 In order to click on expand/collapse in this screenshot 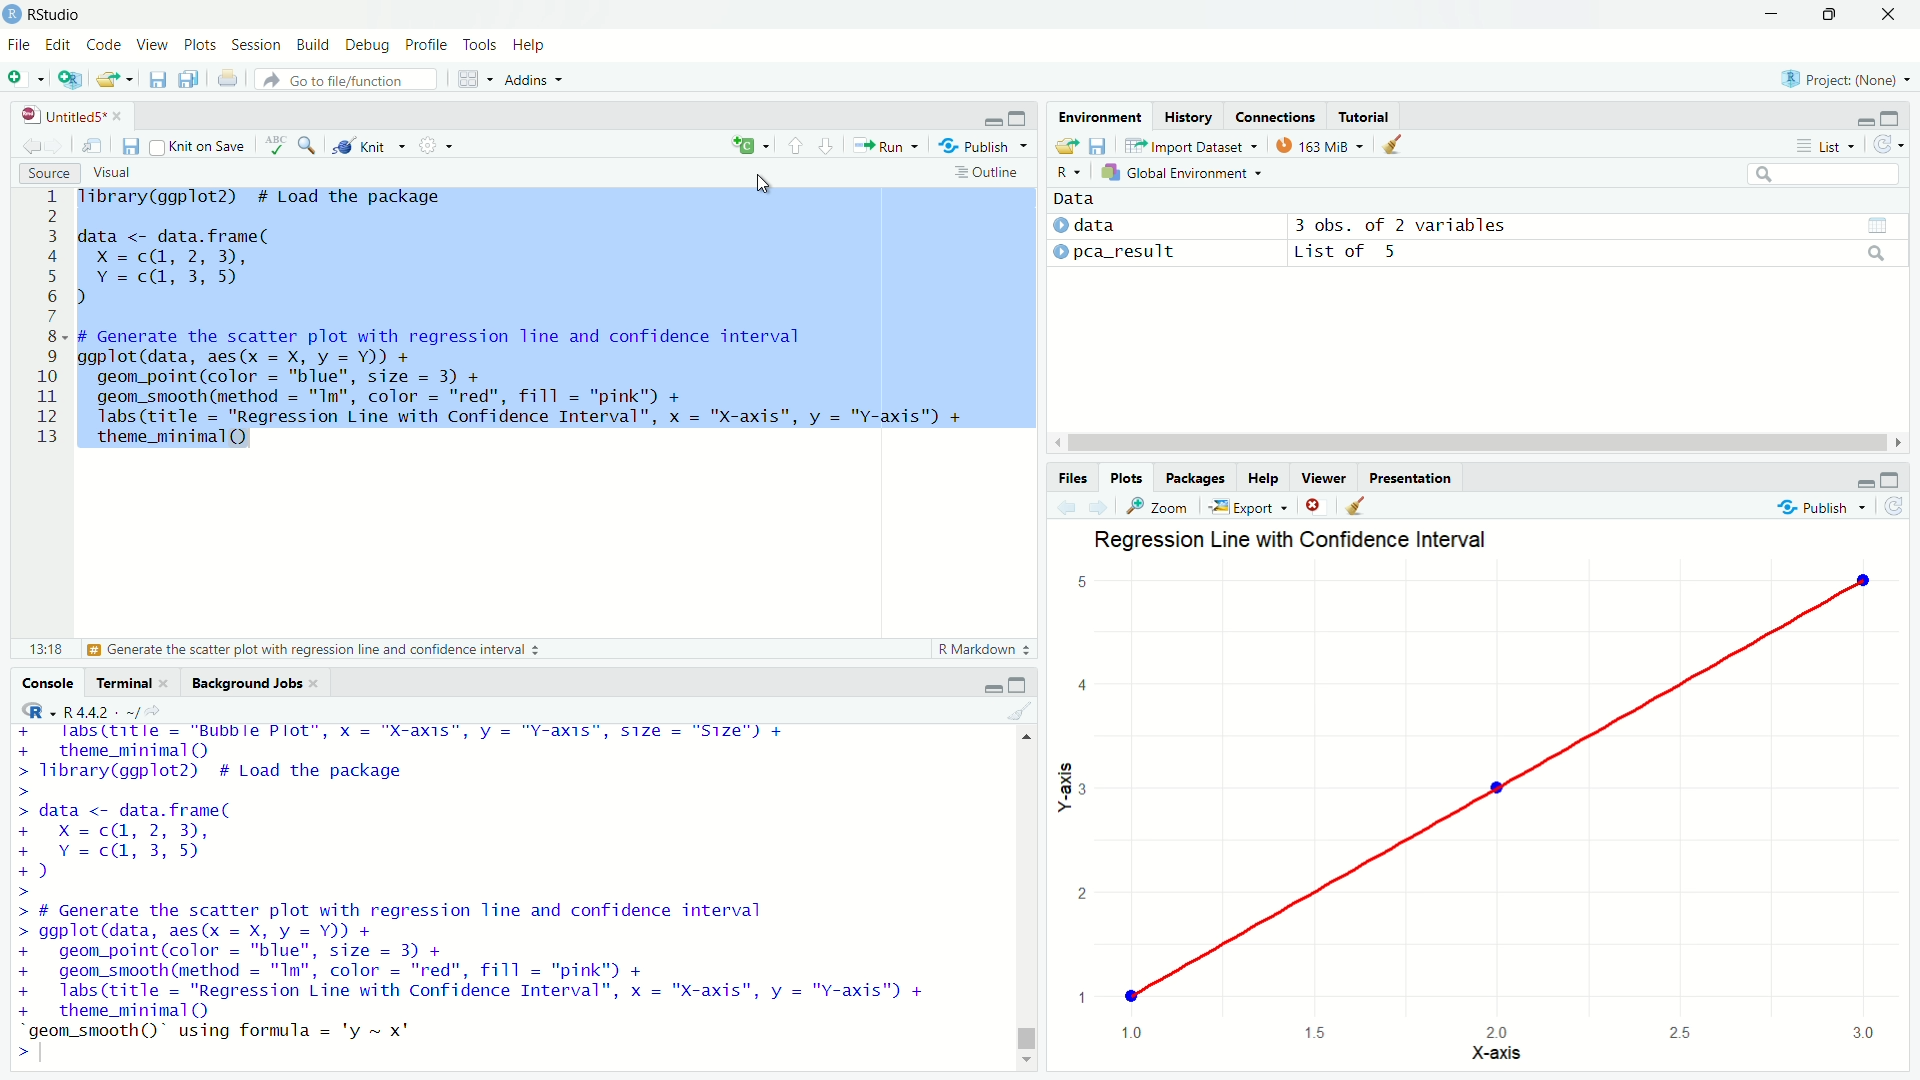, I will do `click(1059, 226)`.